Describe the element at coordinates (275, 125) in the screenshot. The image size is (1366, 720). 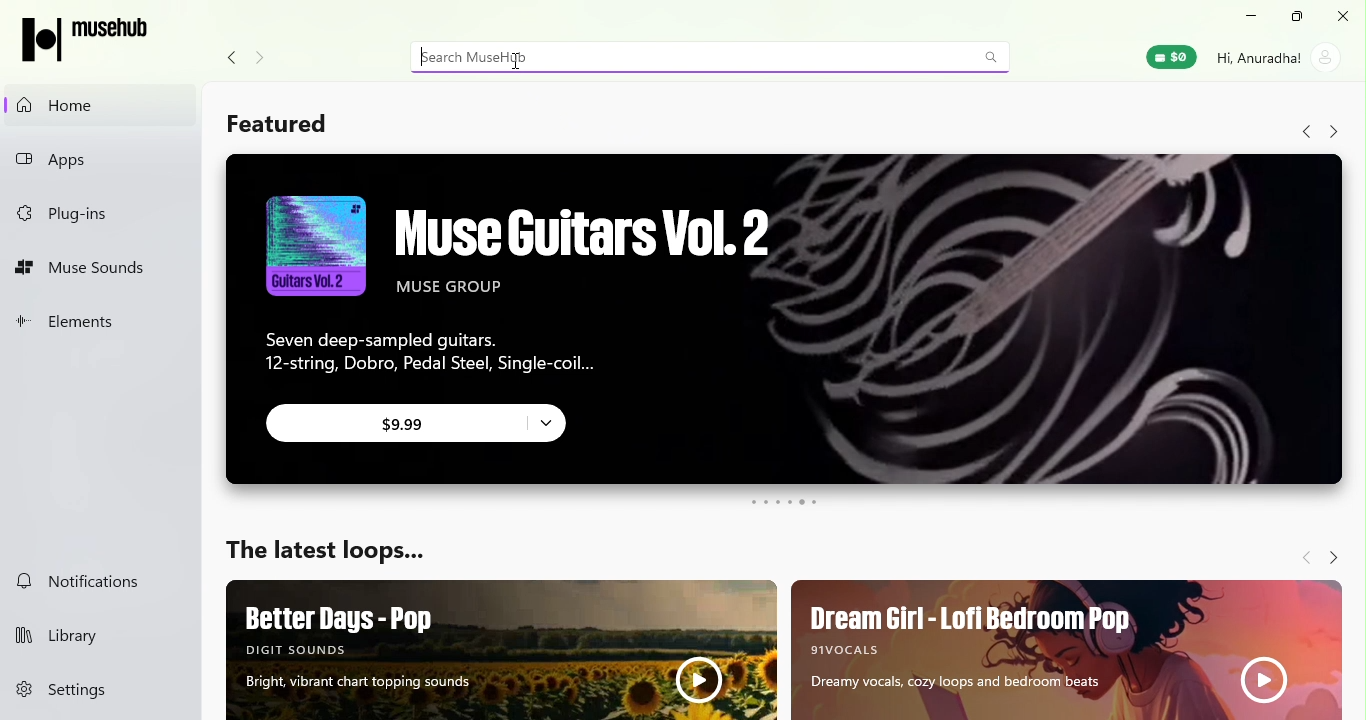
I see `Featured` at that location.